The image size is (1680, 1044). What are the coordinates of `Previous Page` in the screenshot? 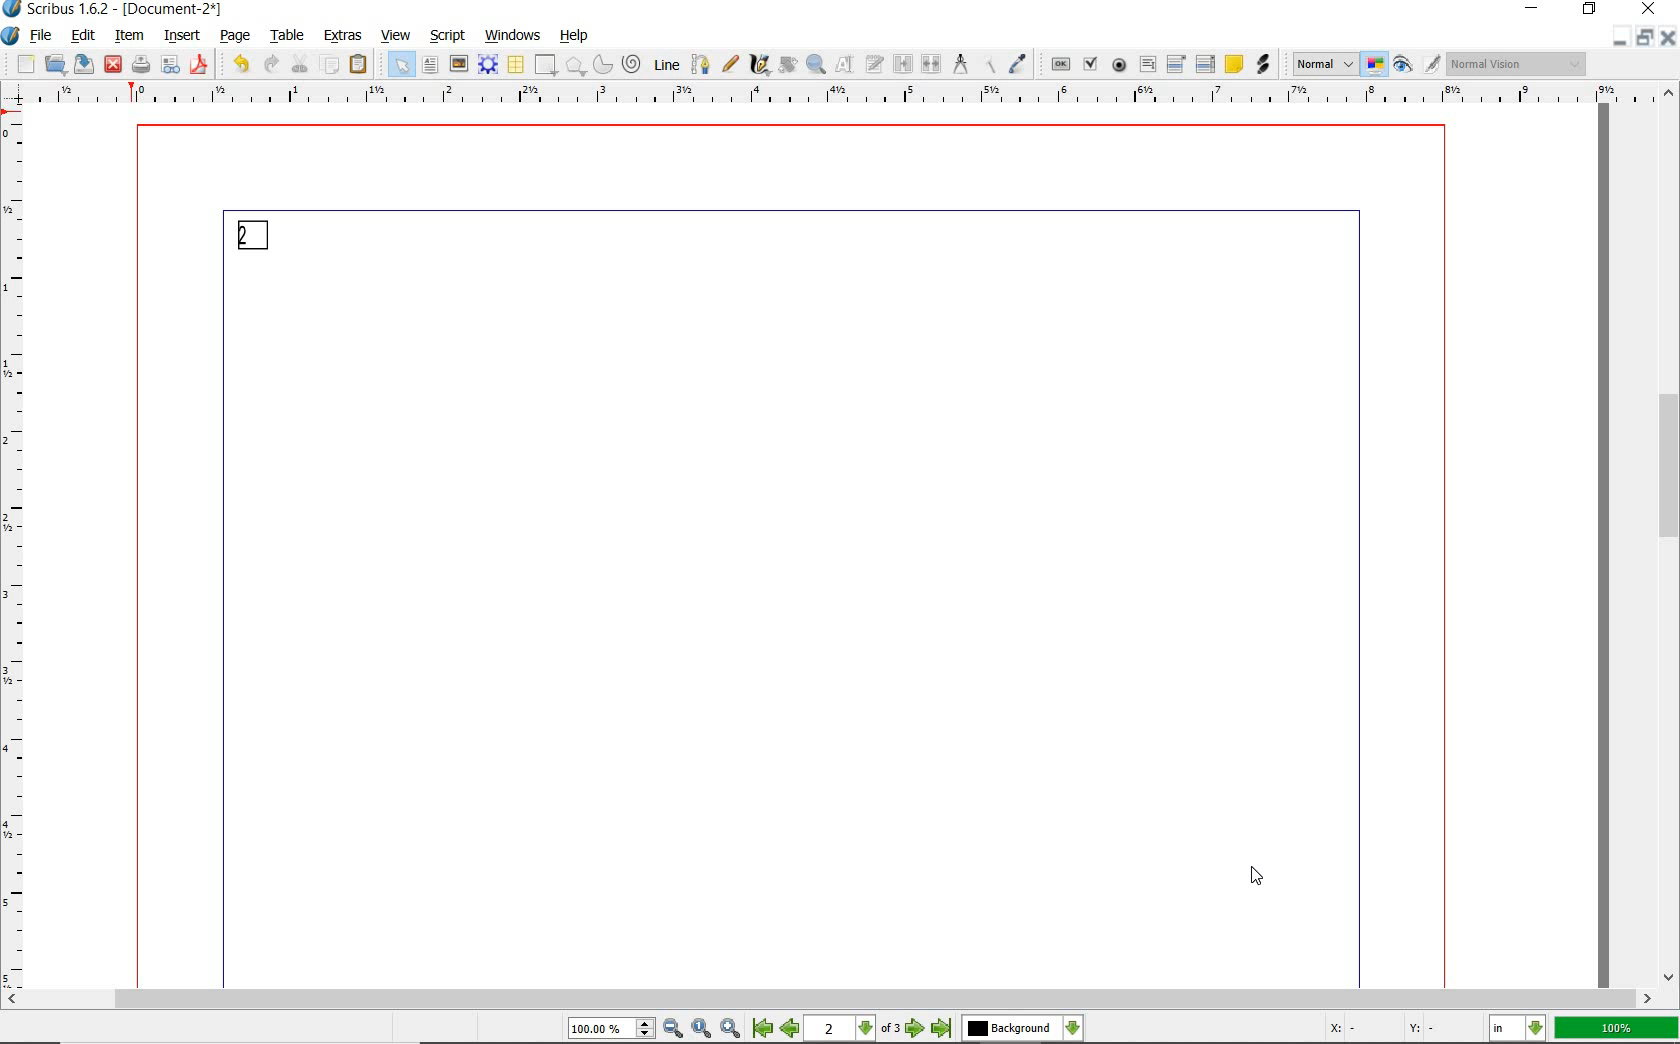 It's located at (792, 1031).